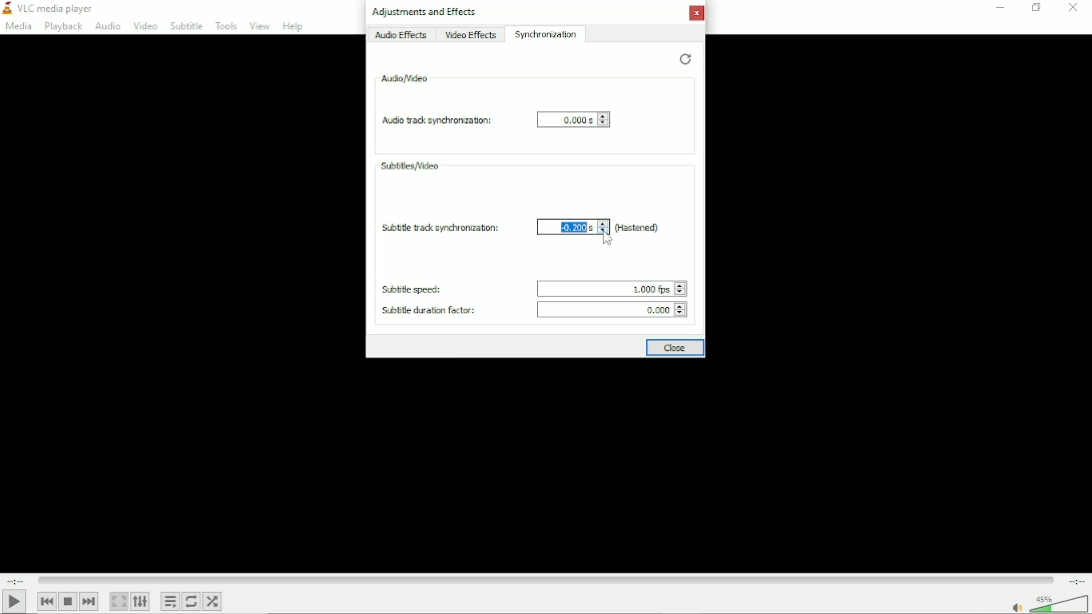  I want to click on Restore, so click(686, 59).